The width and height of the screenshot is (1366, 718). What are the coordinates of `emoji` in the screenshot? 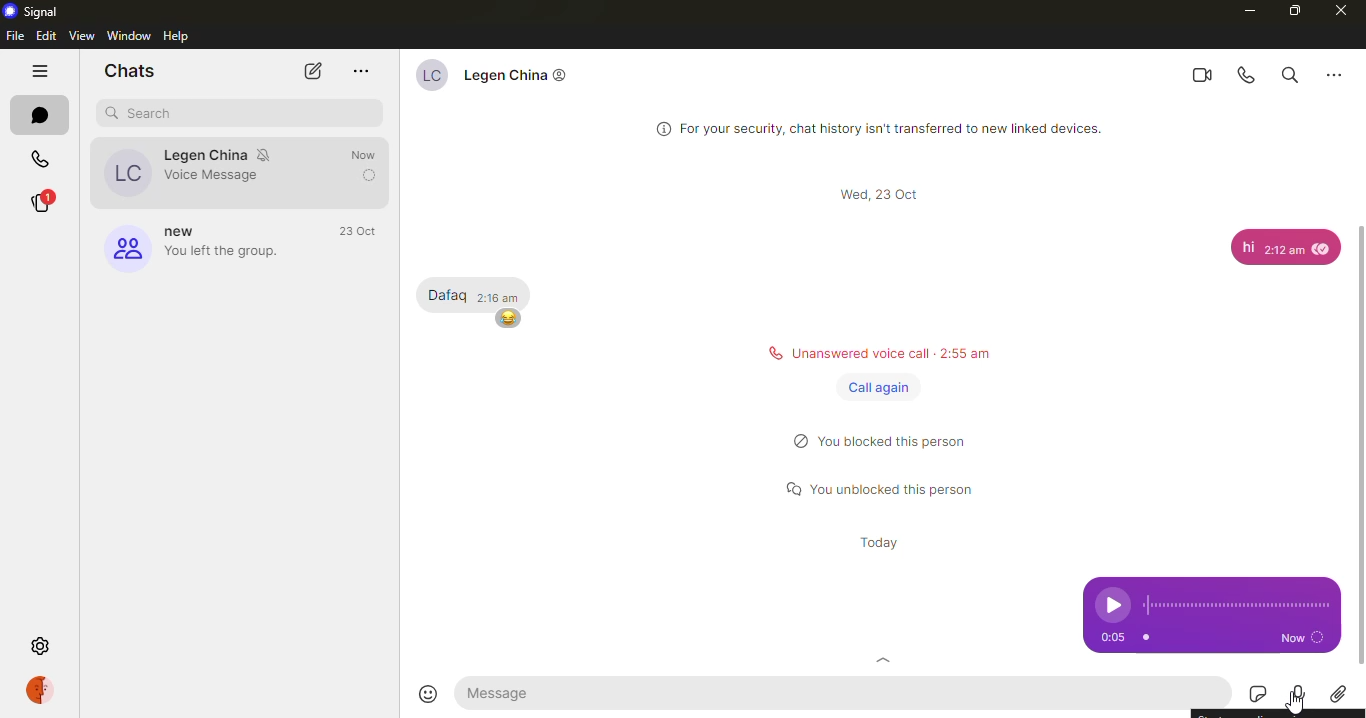 It's located at (514, 321).